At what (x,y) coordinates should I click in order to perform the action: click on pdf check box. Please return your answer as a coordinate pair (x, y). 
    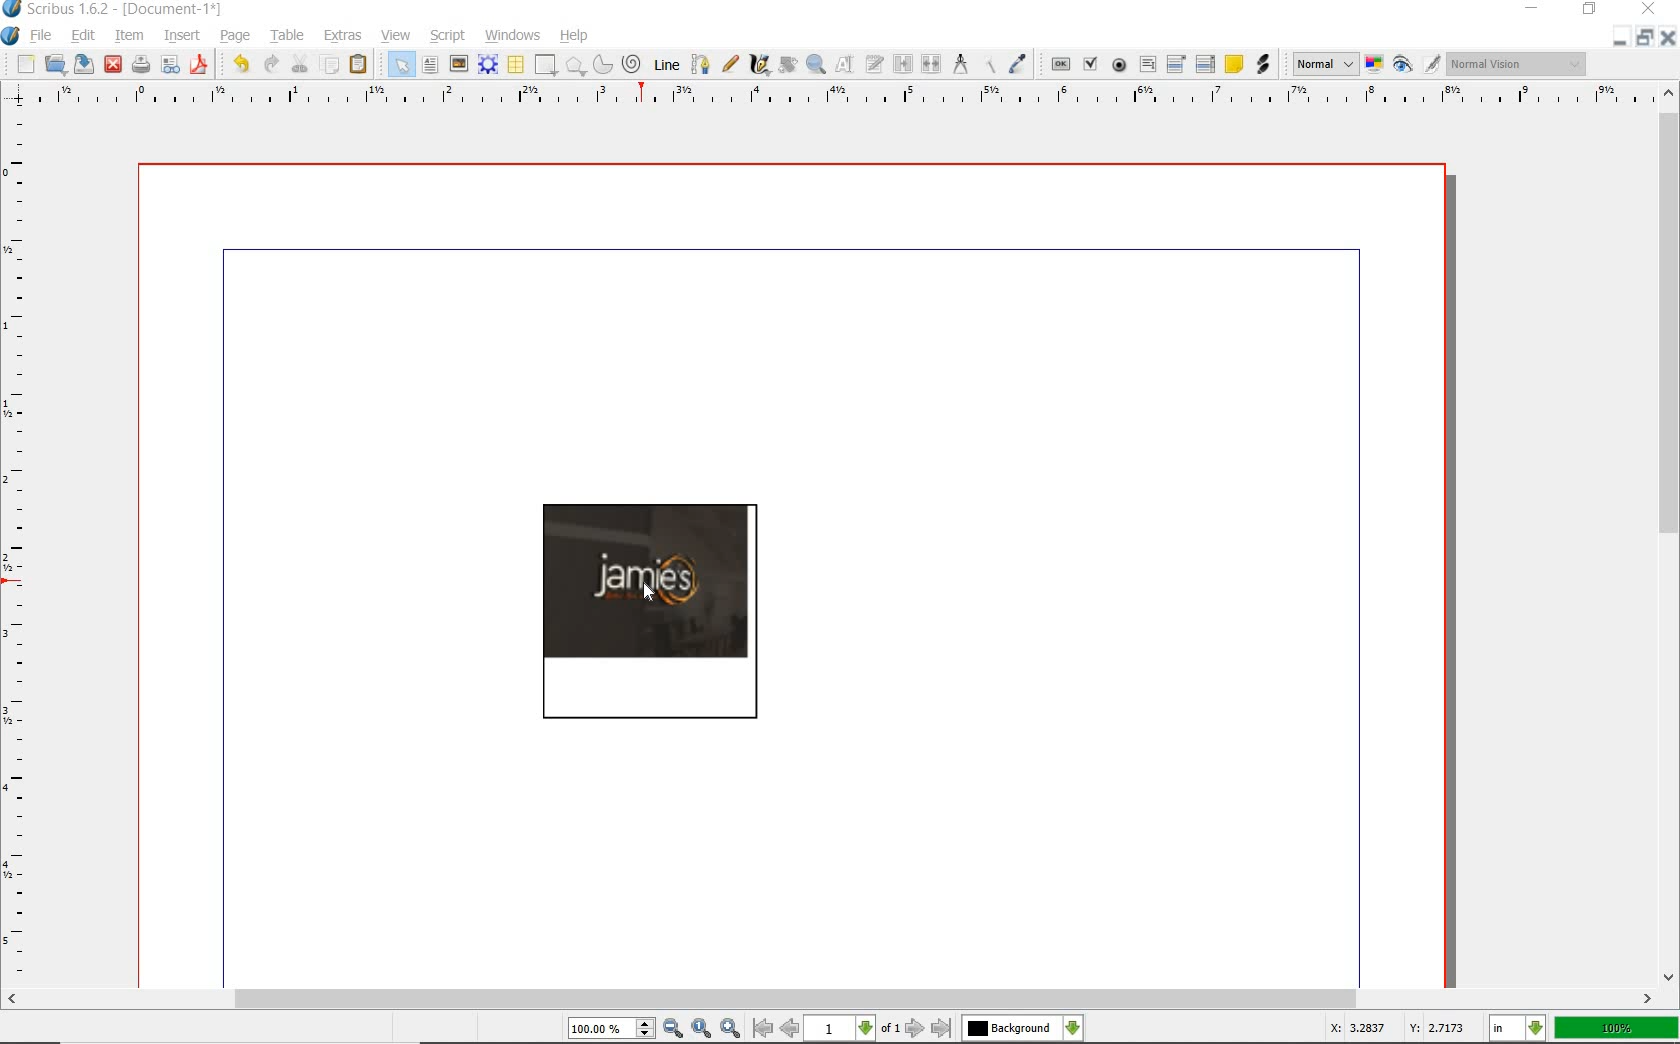
    Looking at the image, I should click on (1090, 64).